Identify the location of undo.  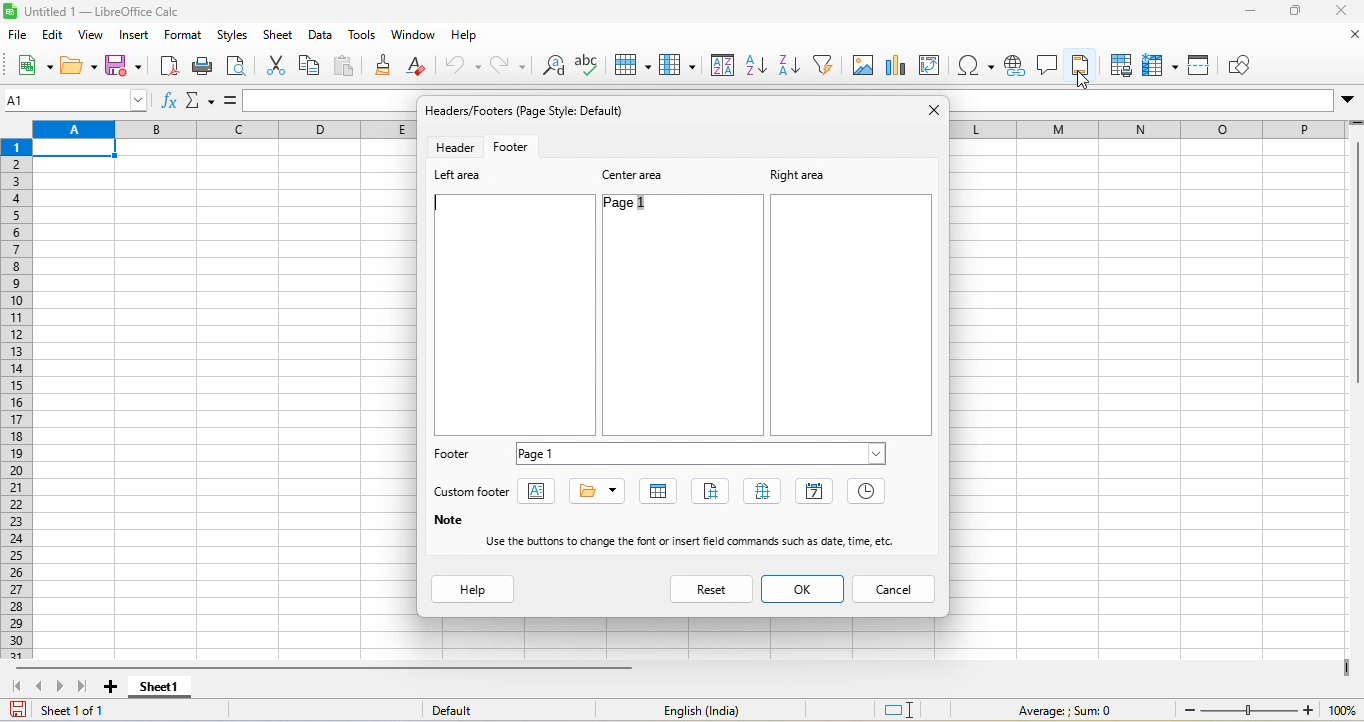
(461, 65).